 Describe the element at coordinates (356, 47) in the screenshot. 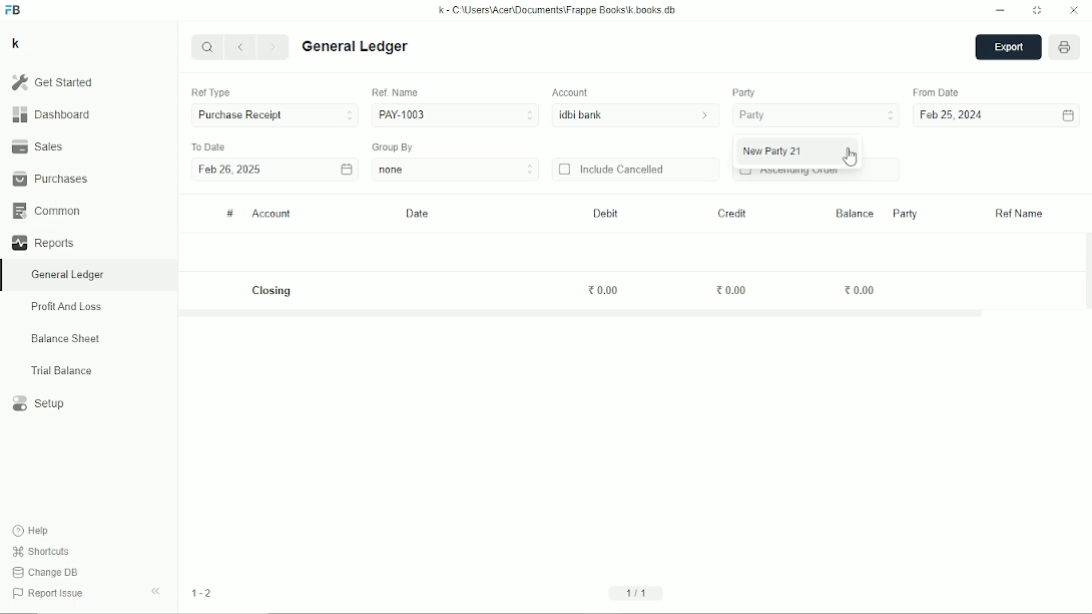

I see `General ledger` at that location.